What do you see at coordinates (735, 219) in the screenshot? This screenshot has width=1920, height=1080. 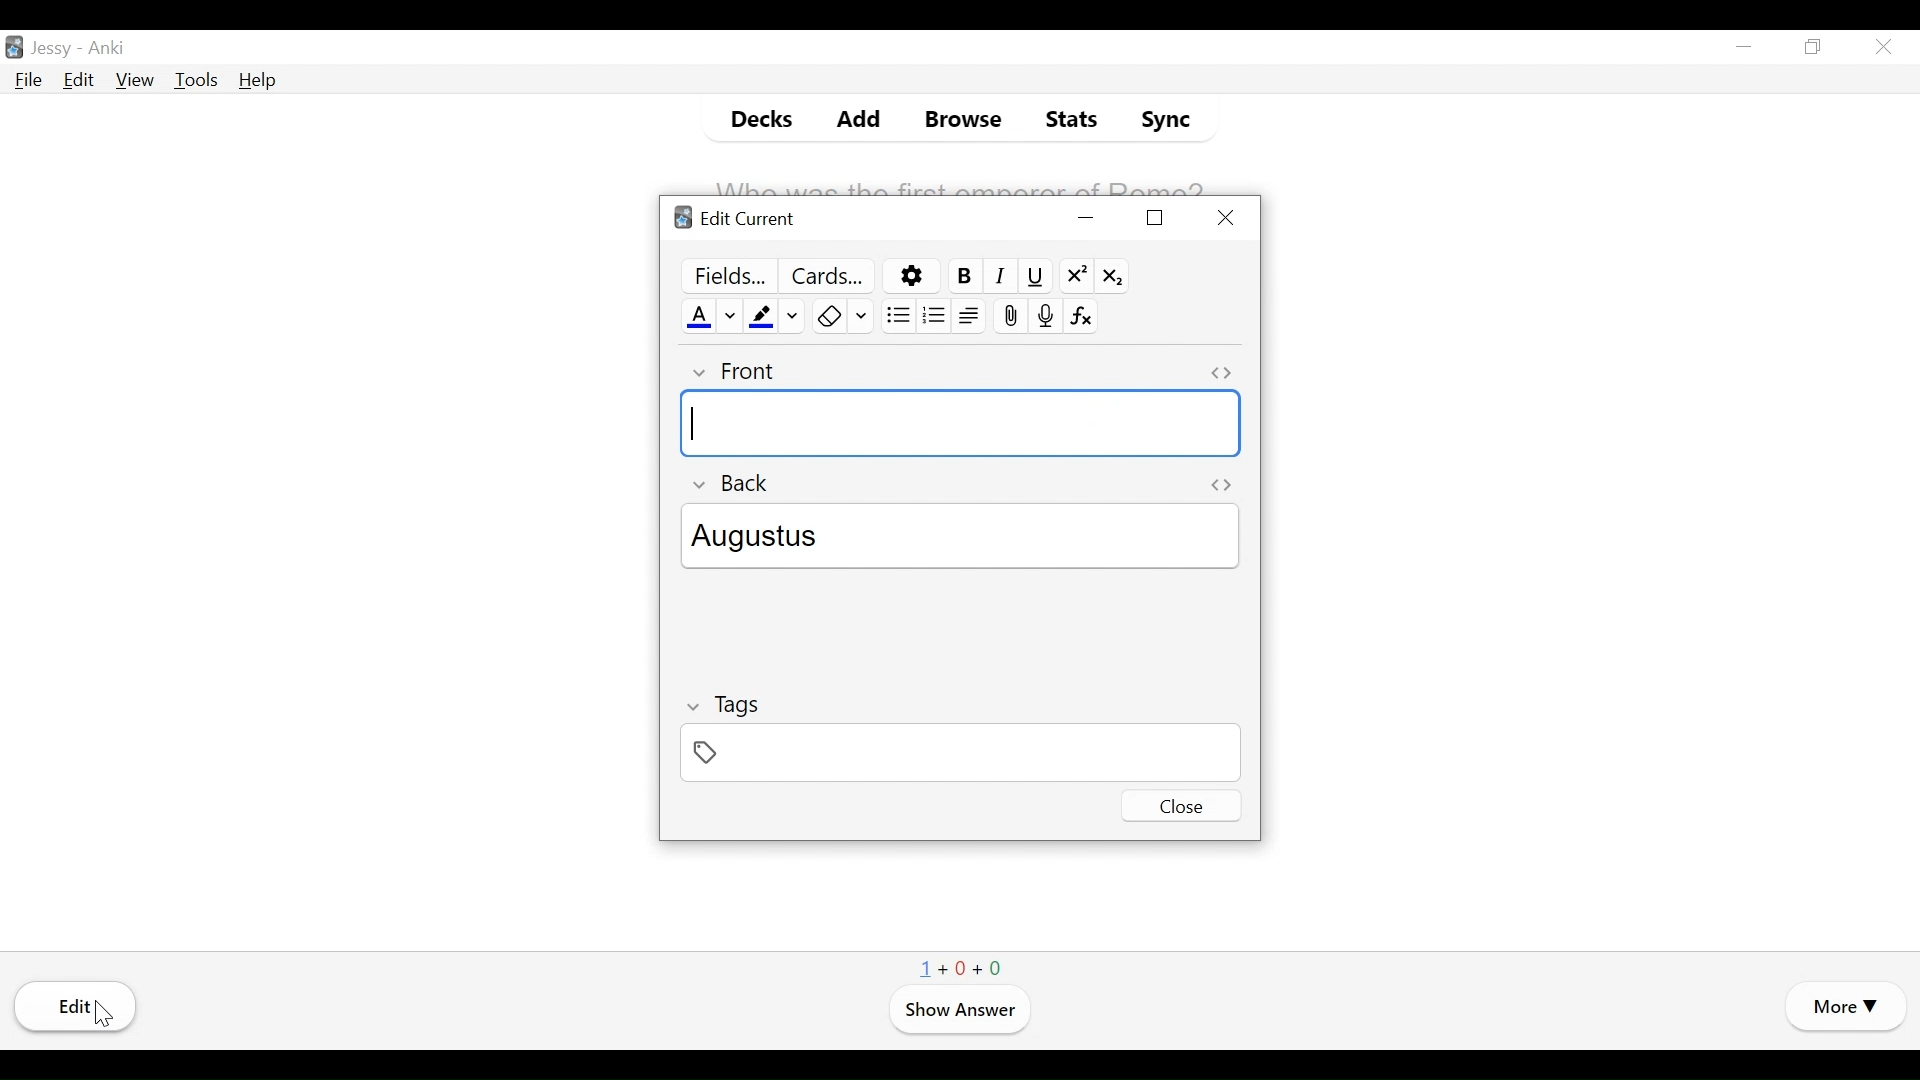 I see `Edit Current` at bounding box center [735, 219].